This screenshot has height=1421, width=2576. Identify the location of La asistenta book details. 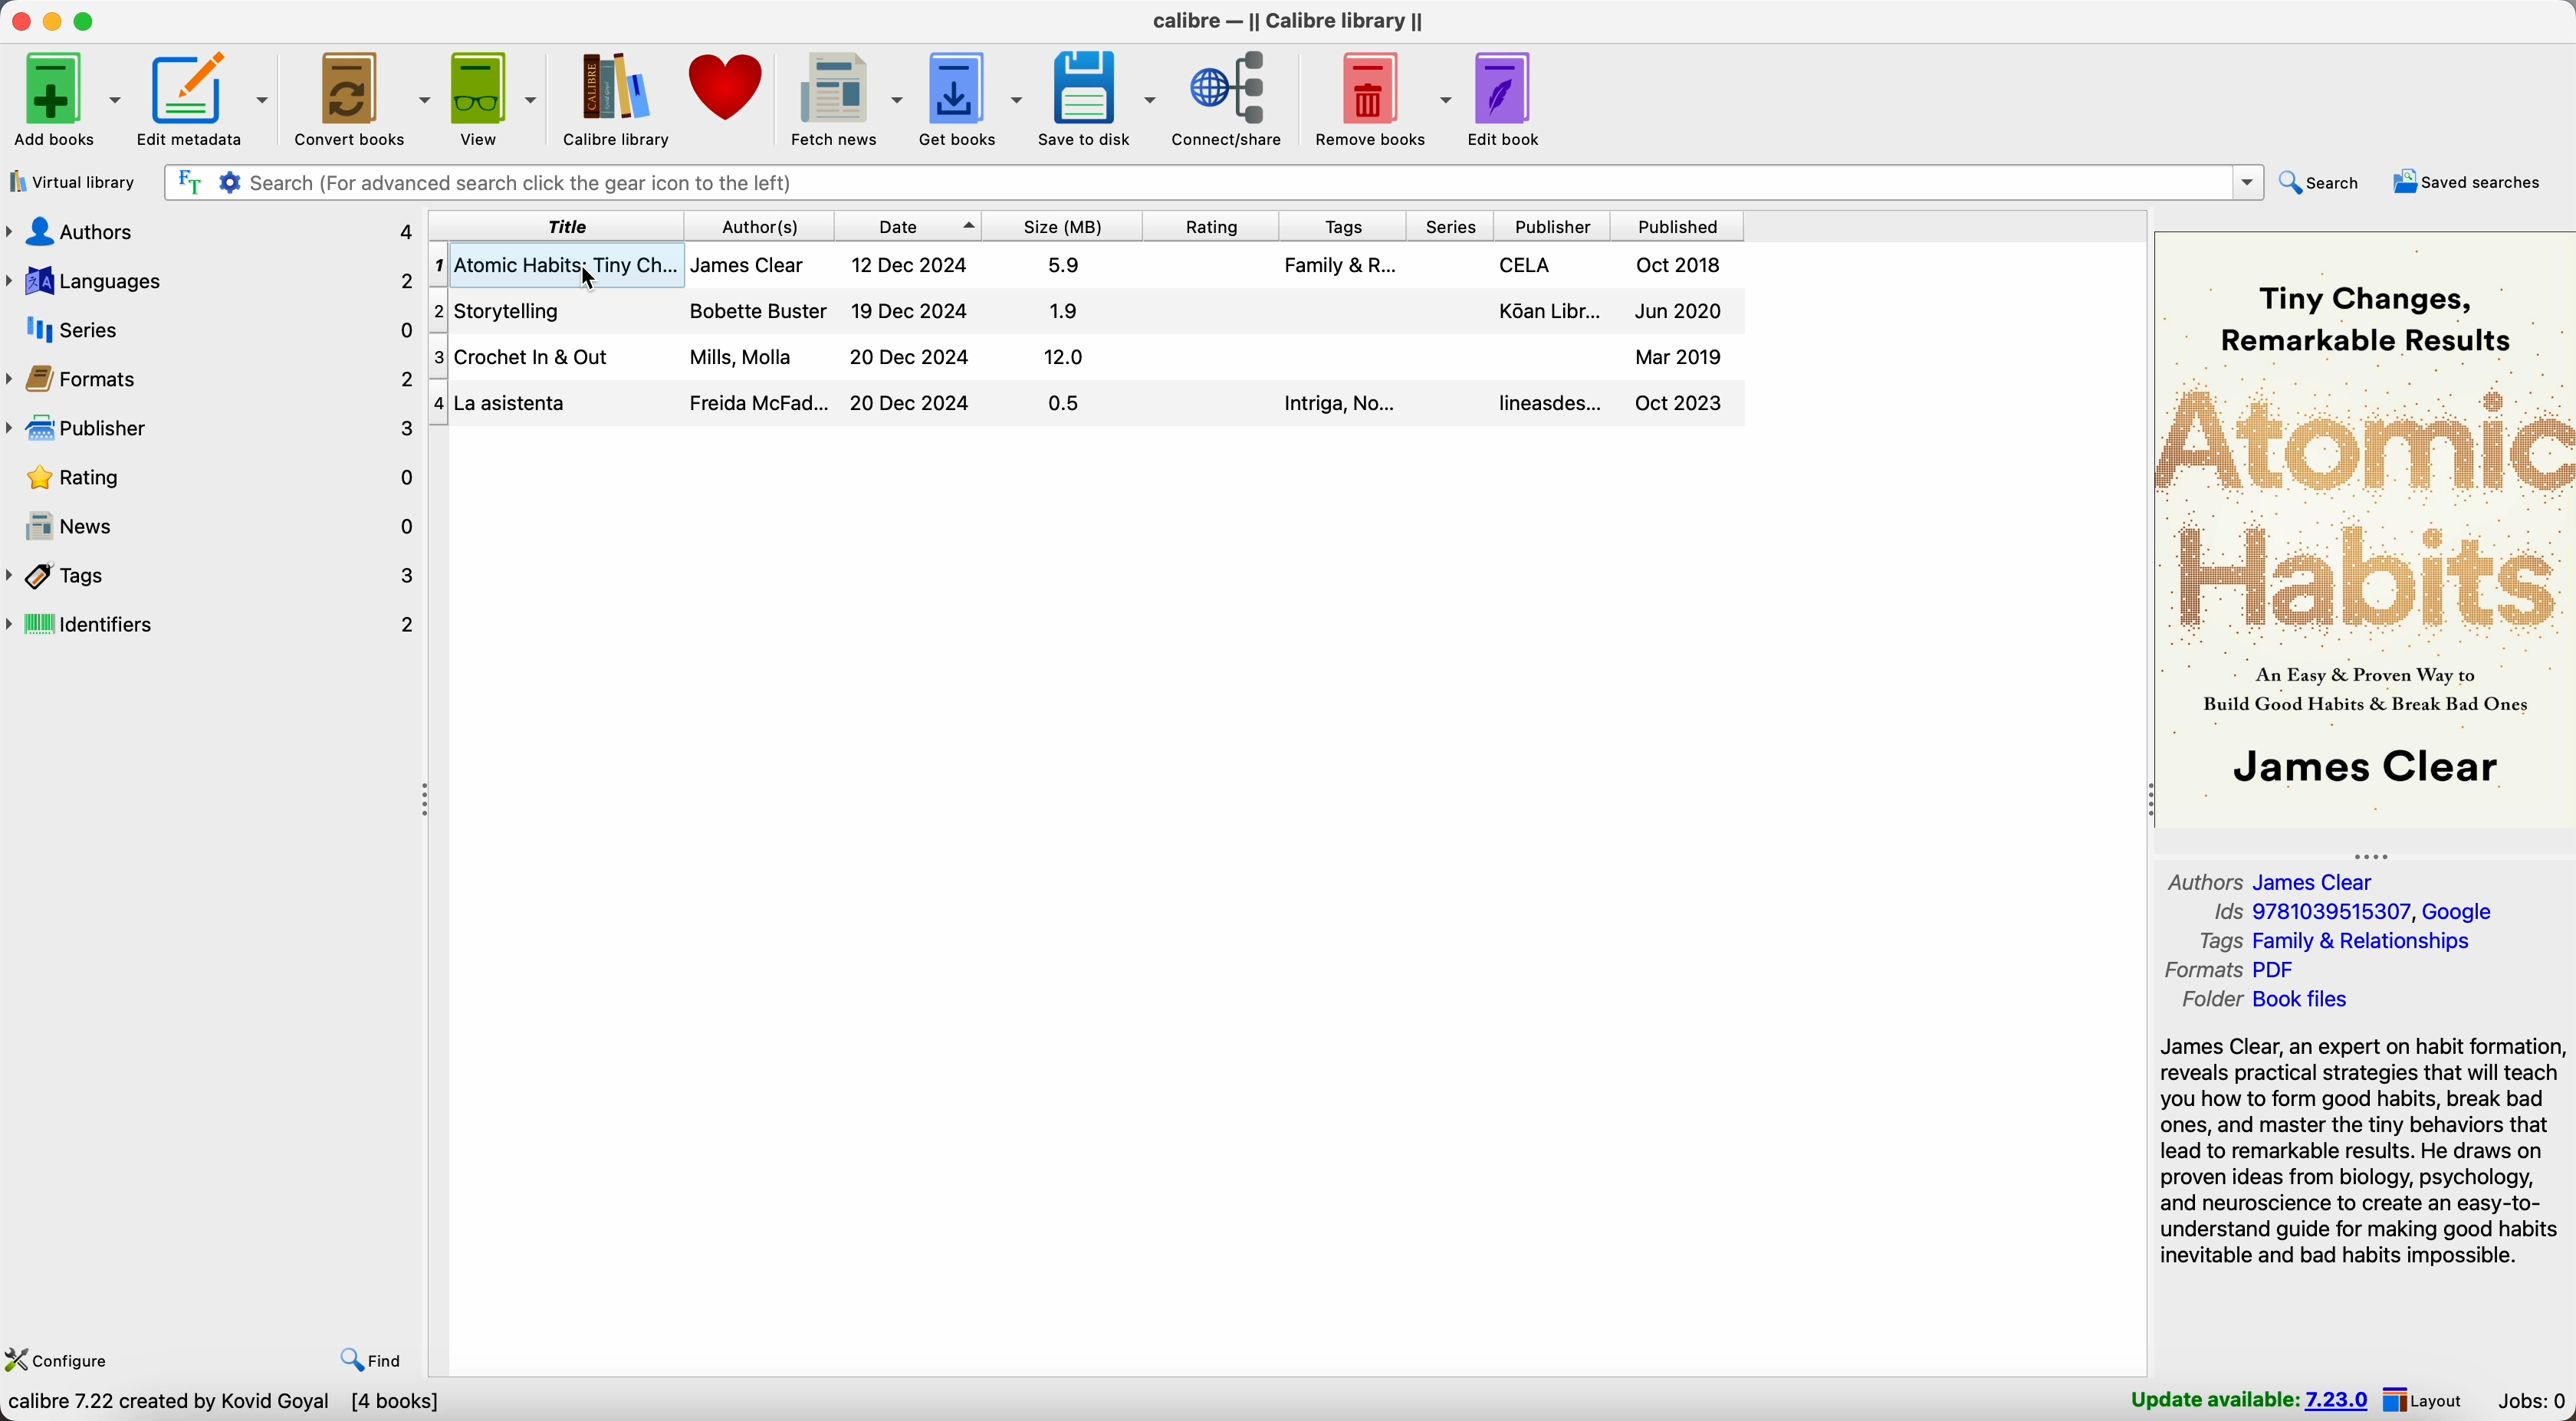
(1087, 402).